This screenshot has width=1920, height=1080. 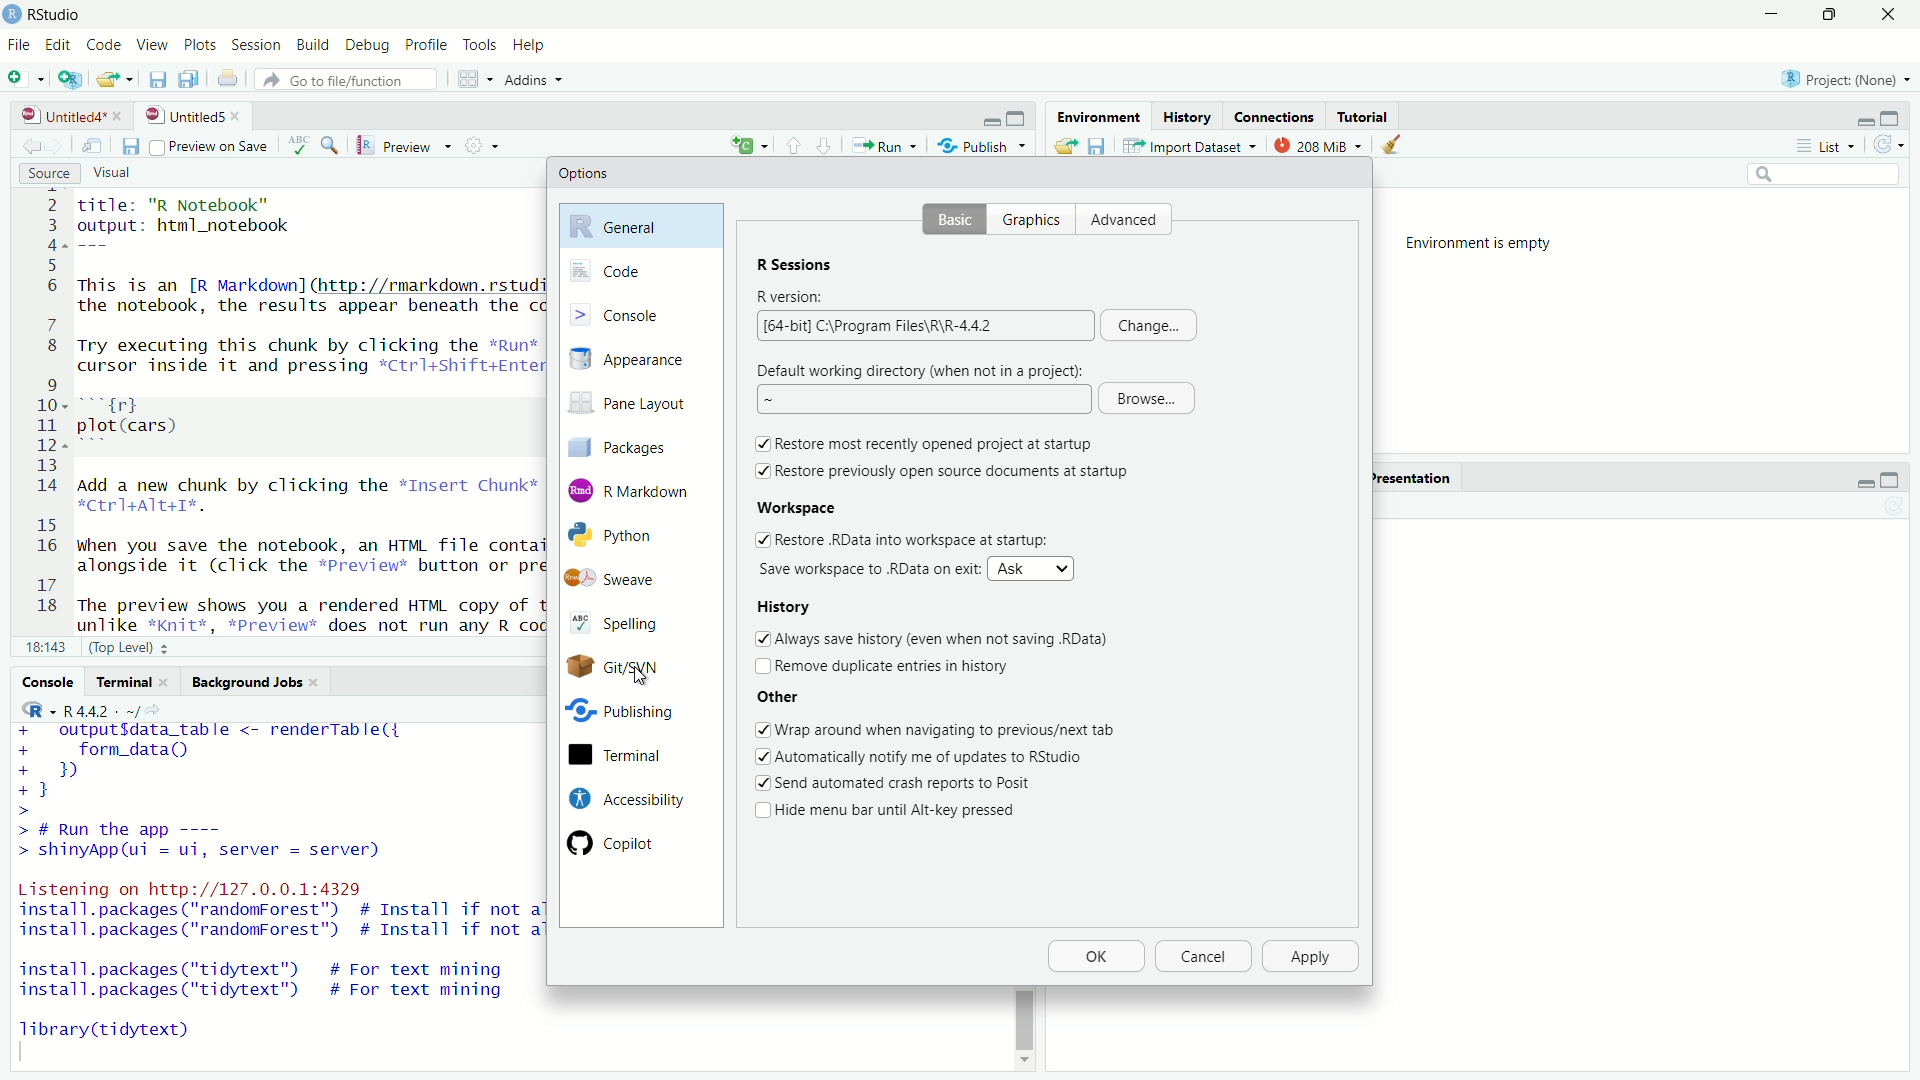 What do you see at coordinates (1887, 15) in the screenshot?
I see `close` at bounding box center [1887, 15].